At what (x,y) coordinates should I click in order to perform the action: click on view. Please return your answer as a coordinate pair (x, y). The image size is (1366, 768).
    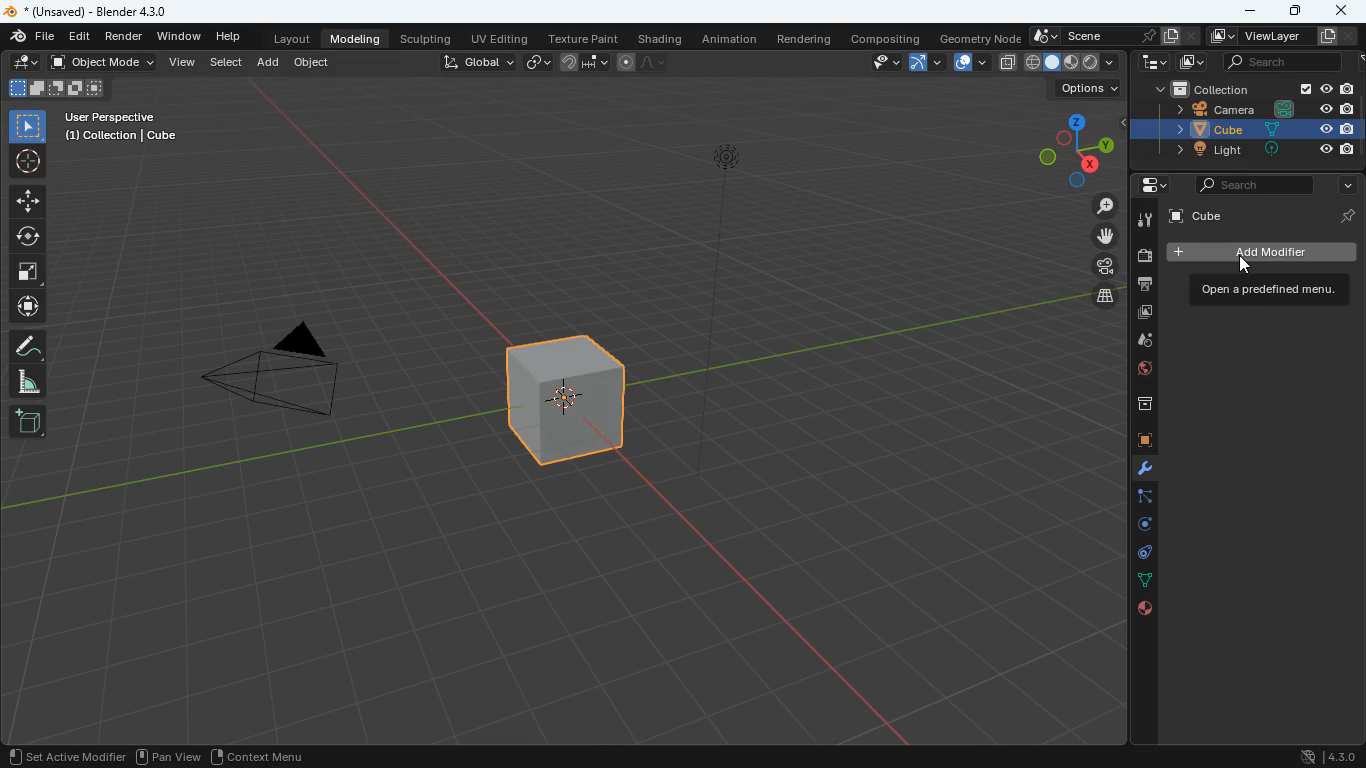
    Looking at the image, I should click on (878, 63).